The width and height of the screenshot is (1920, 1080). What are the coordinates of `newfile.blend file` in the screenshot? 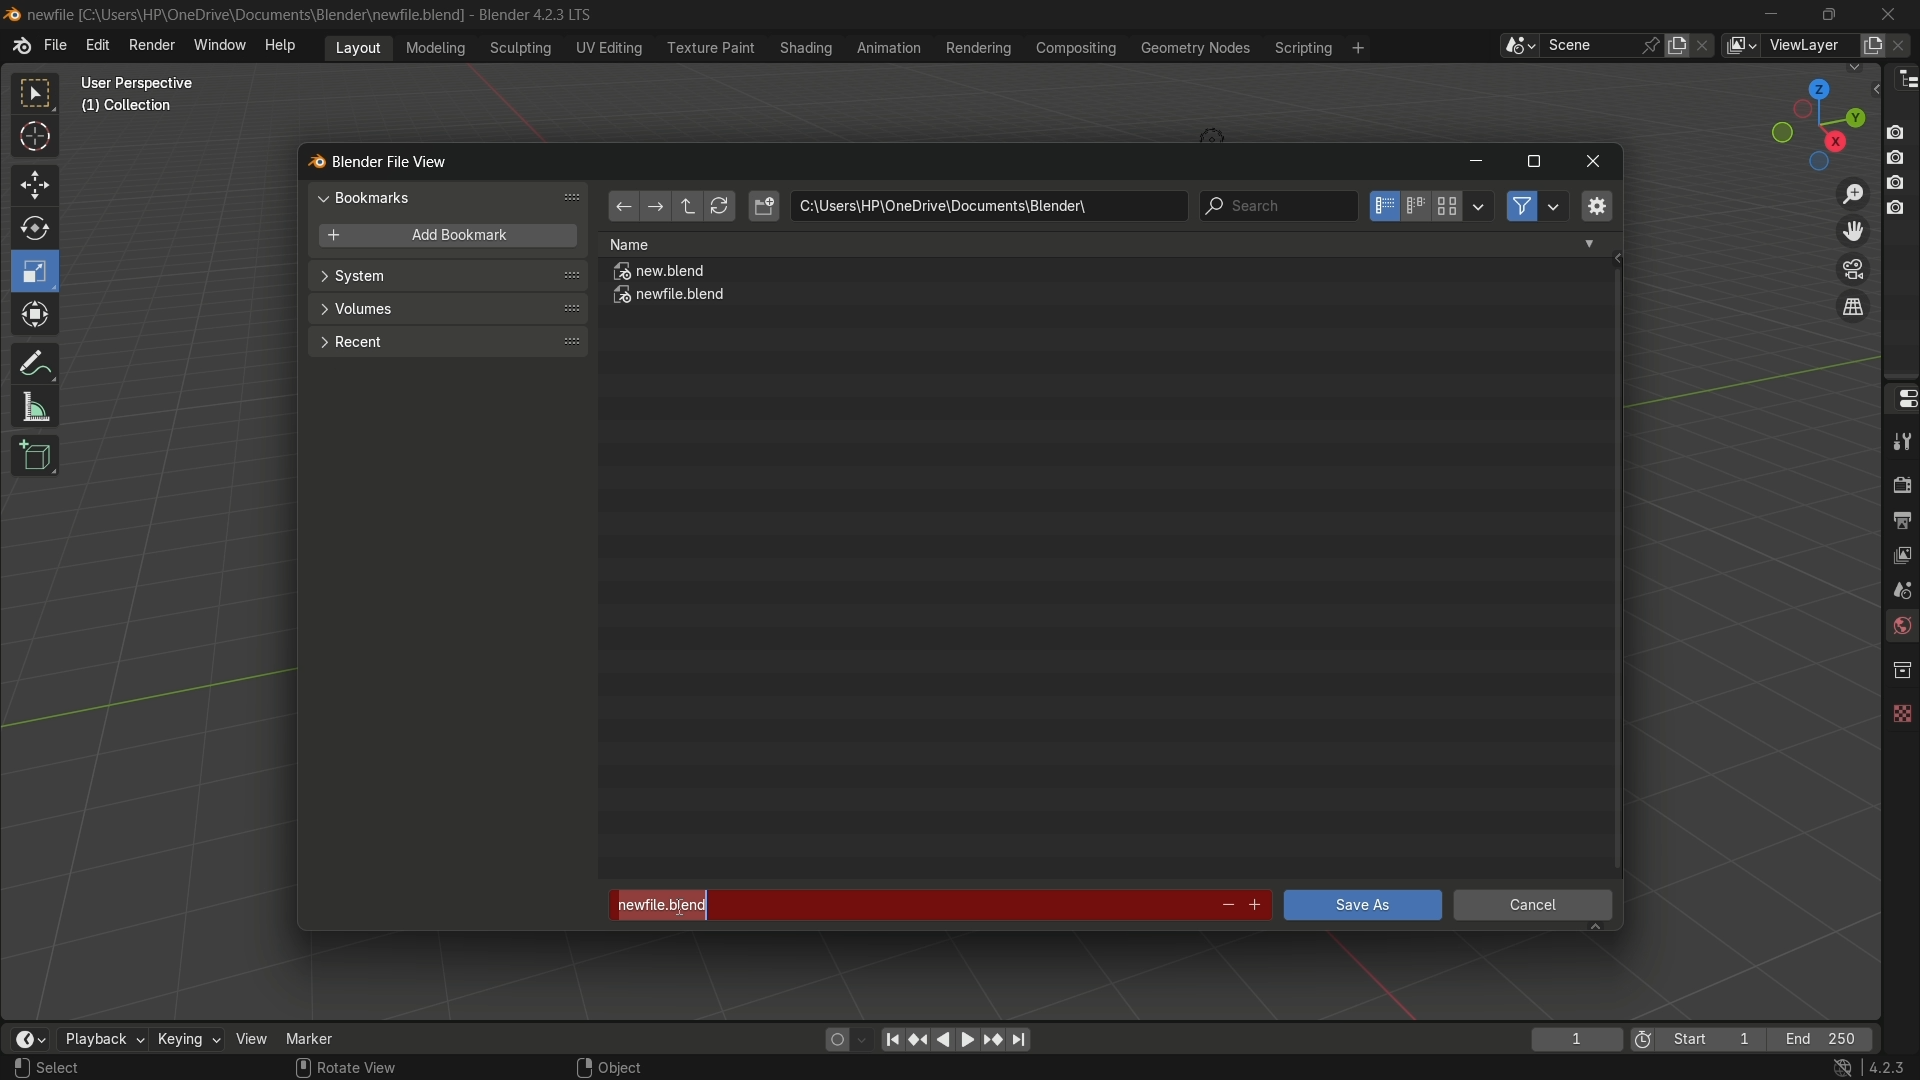 It's located at (671, 298).